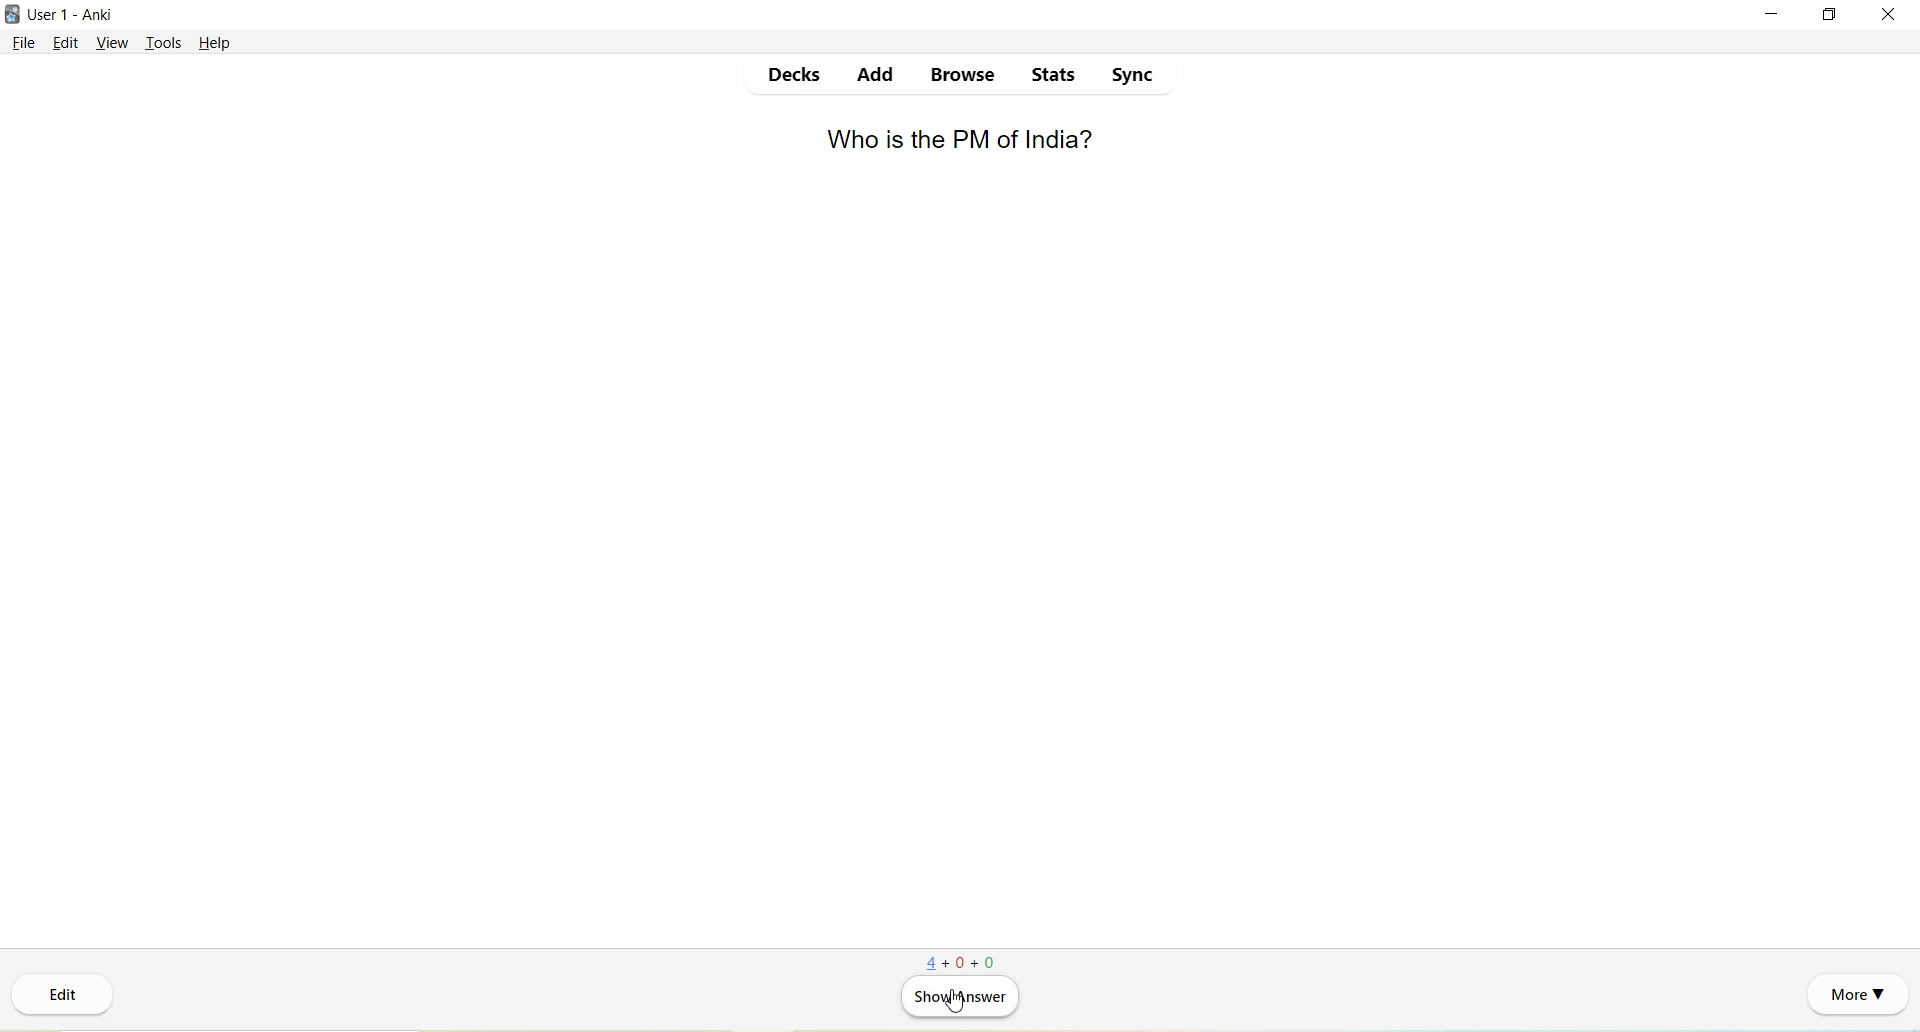  Describe the element at coordinates (1826, 16) in the screenshot. I see `Maximize` at that location.